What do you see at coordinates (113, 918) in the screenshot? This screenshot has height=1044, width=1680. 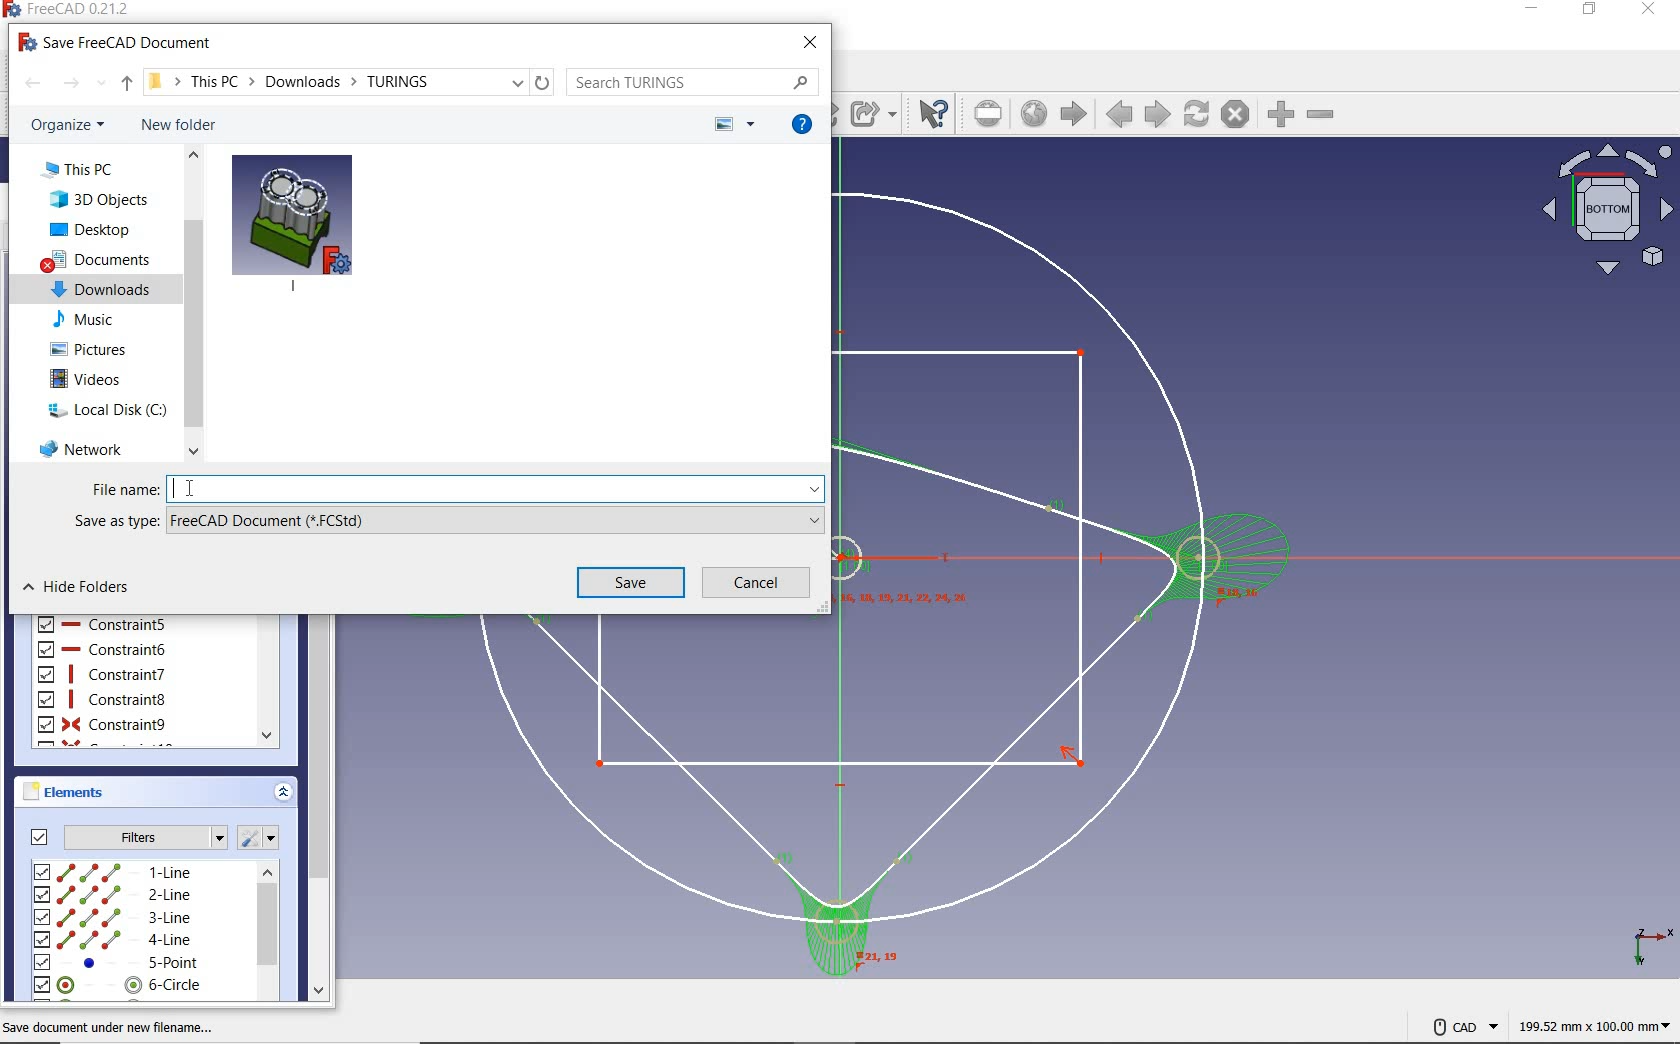 I see `3-line` at bounding box center [113, 918].